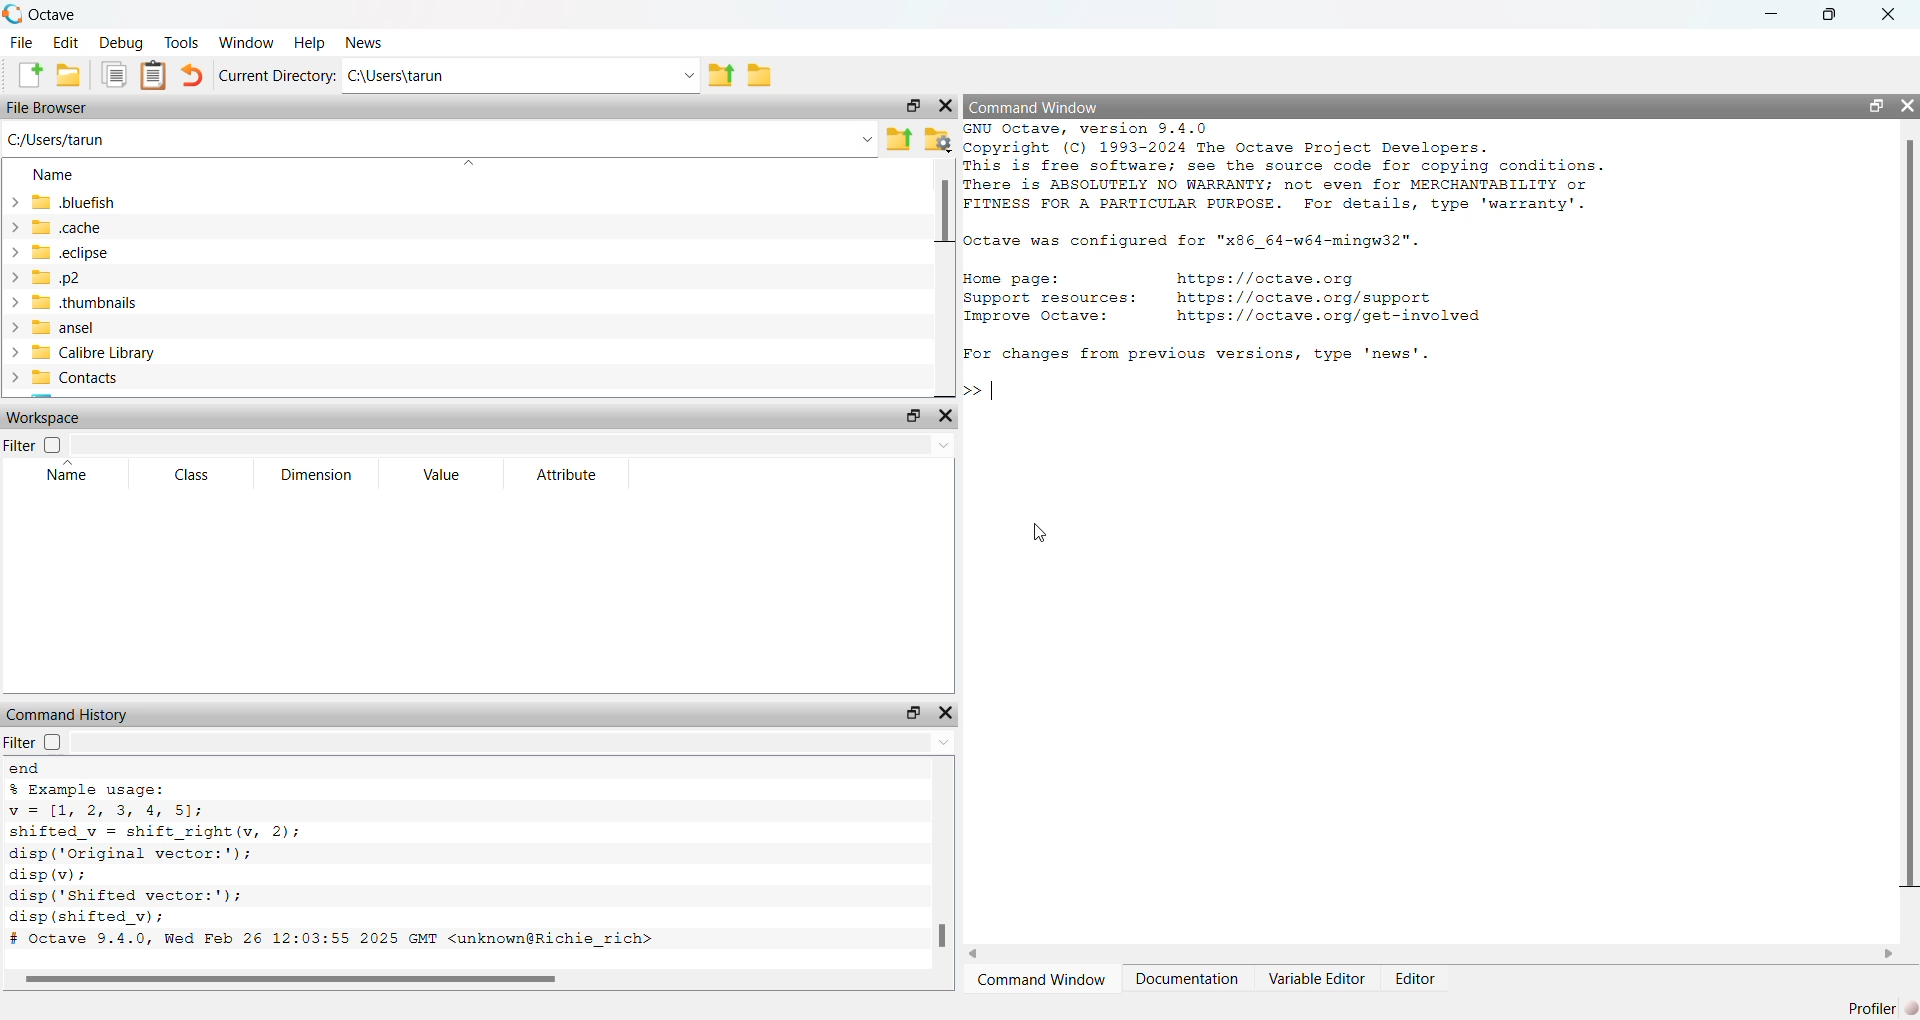  What do you see at coordinates (136, 203) in the screenshot?
I see `.bluefish` at bounding box center [136, 203].